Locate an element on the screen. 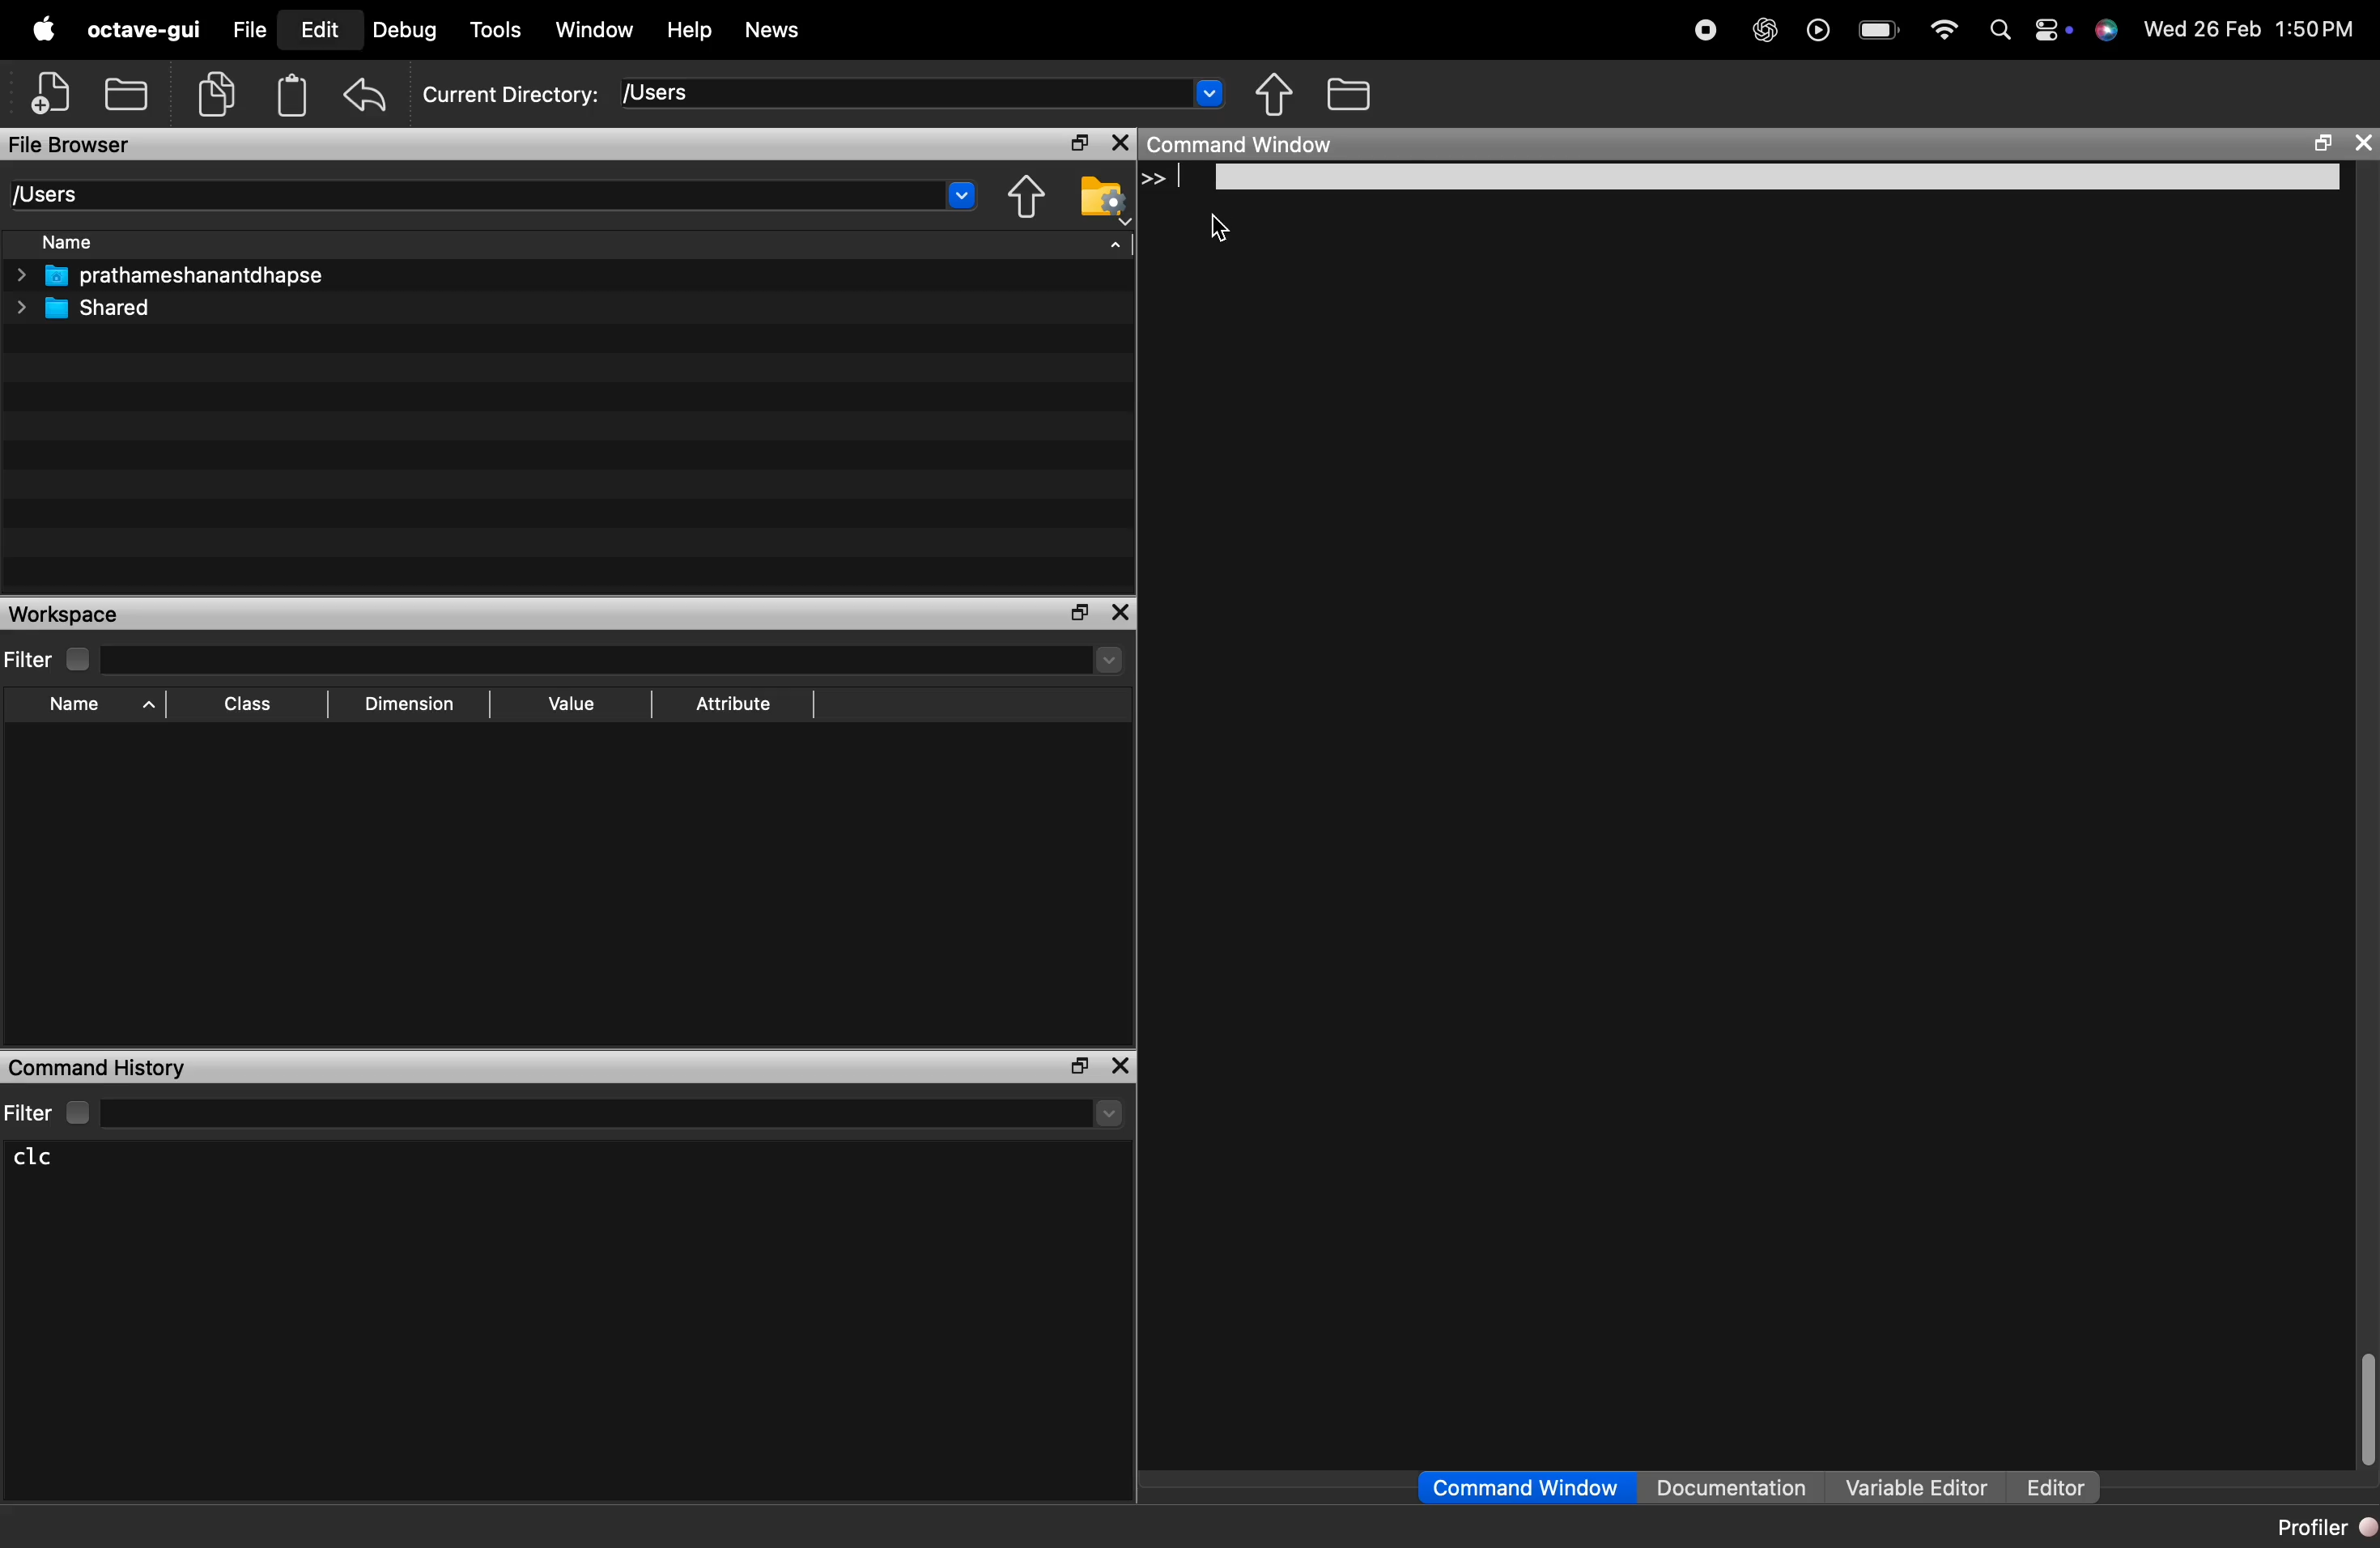 The width and height of the screenshot is (2380, 1548). /Users is located at coordinates (923, 92).